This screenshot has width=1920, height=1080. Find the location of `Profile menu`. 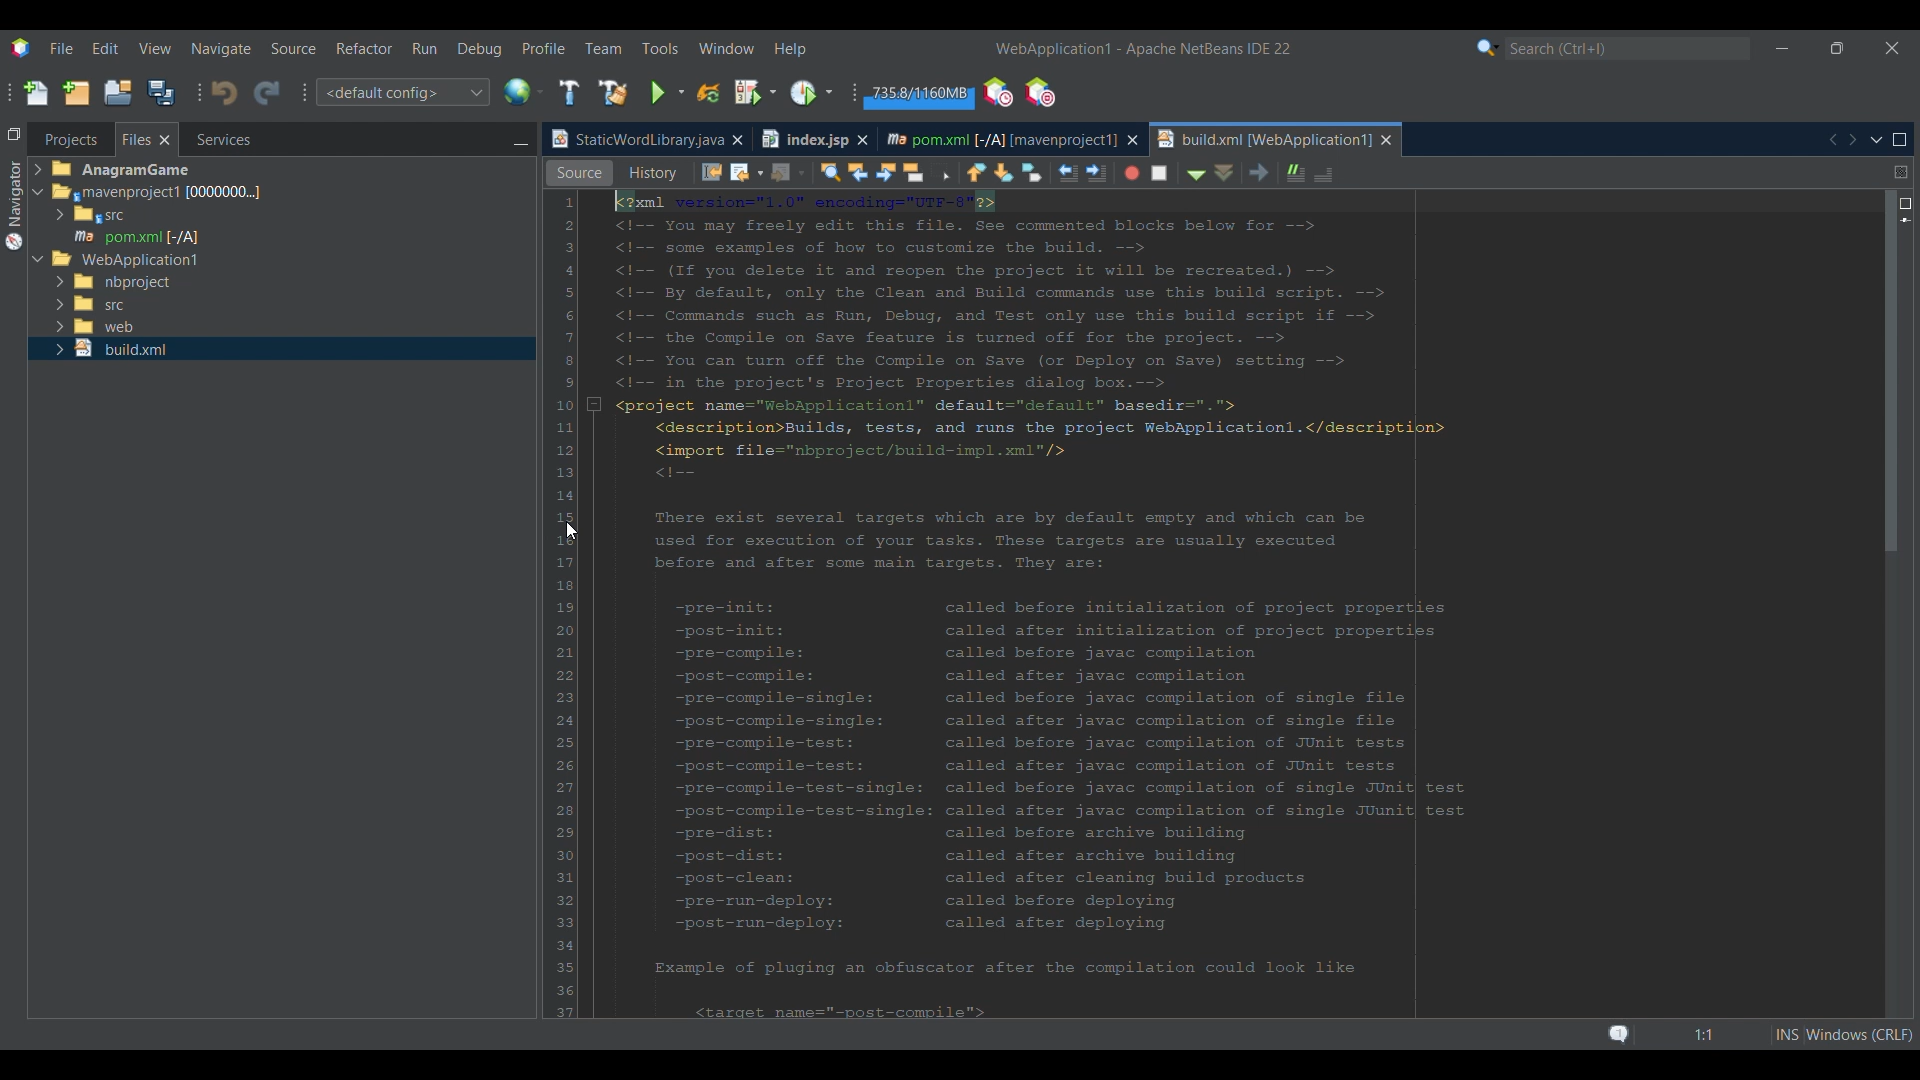

Profile menu is located at coordinates (544, 48).